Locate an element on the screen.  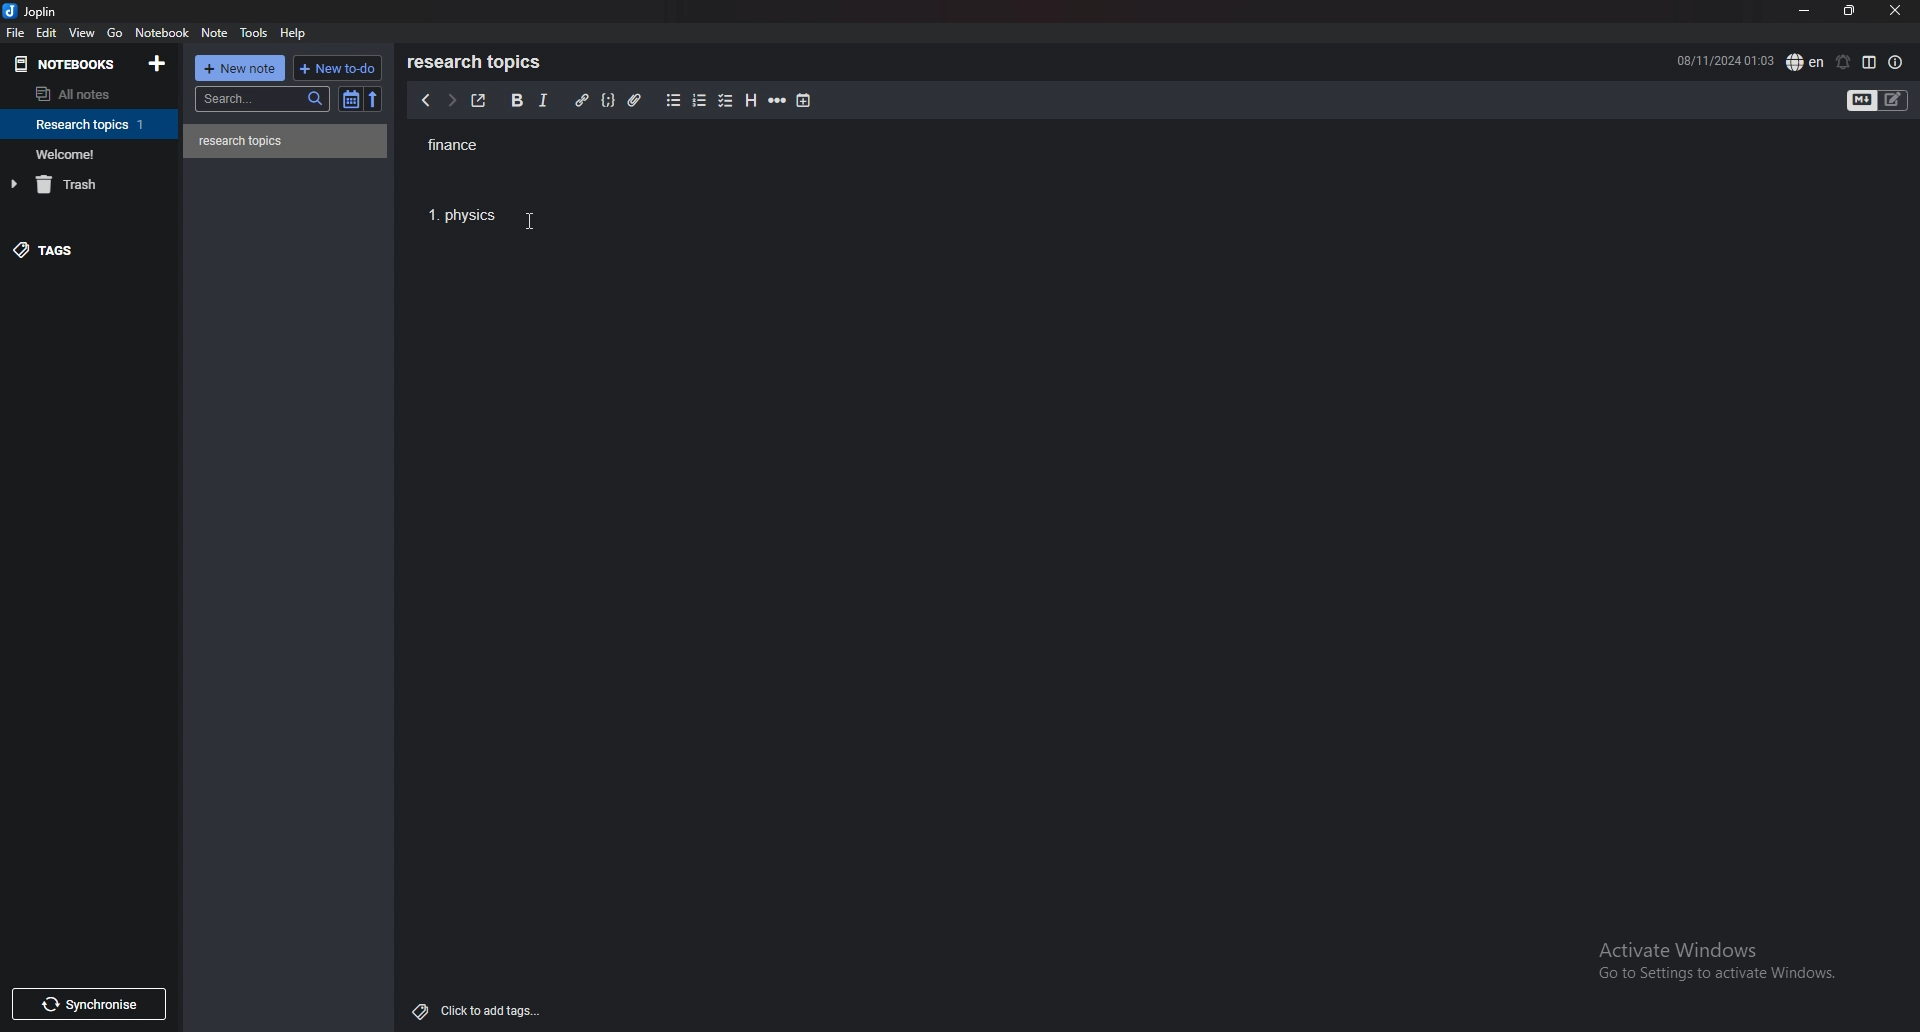
code is located at coordinates (609, 99).